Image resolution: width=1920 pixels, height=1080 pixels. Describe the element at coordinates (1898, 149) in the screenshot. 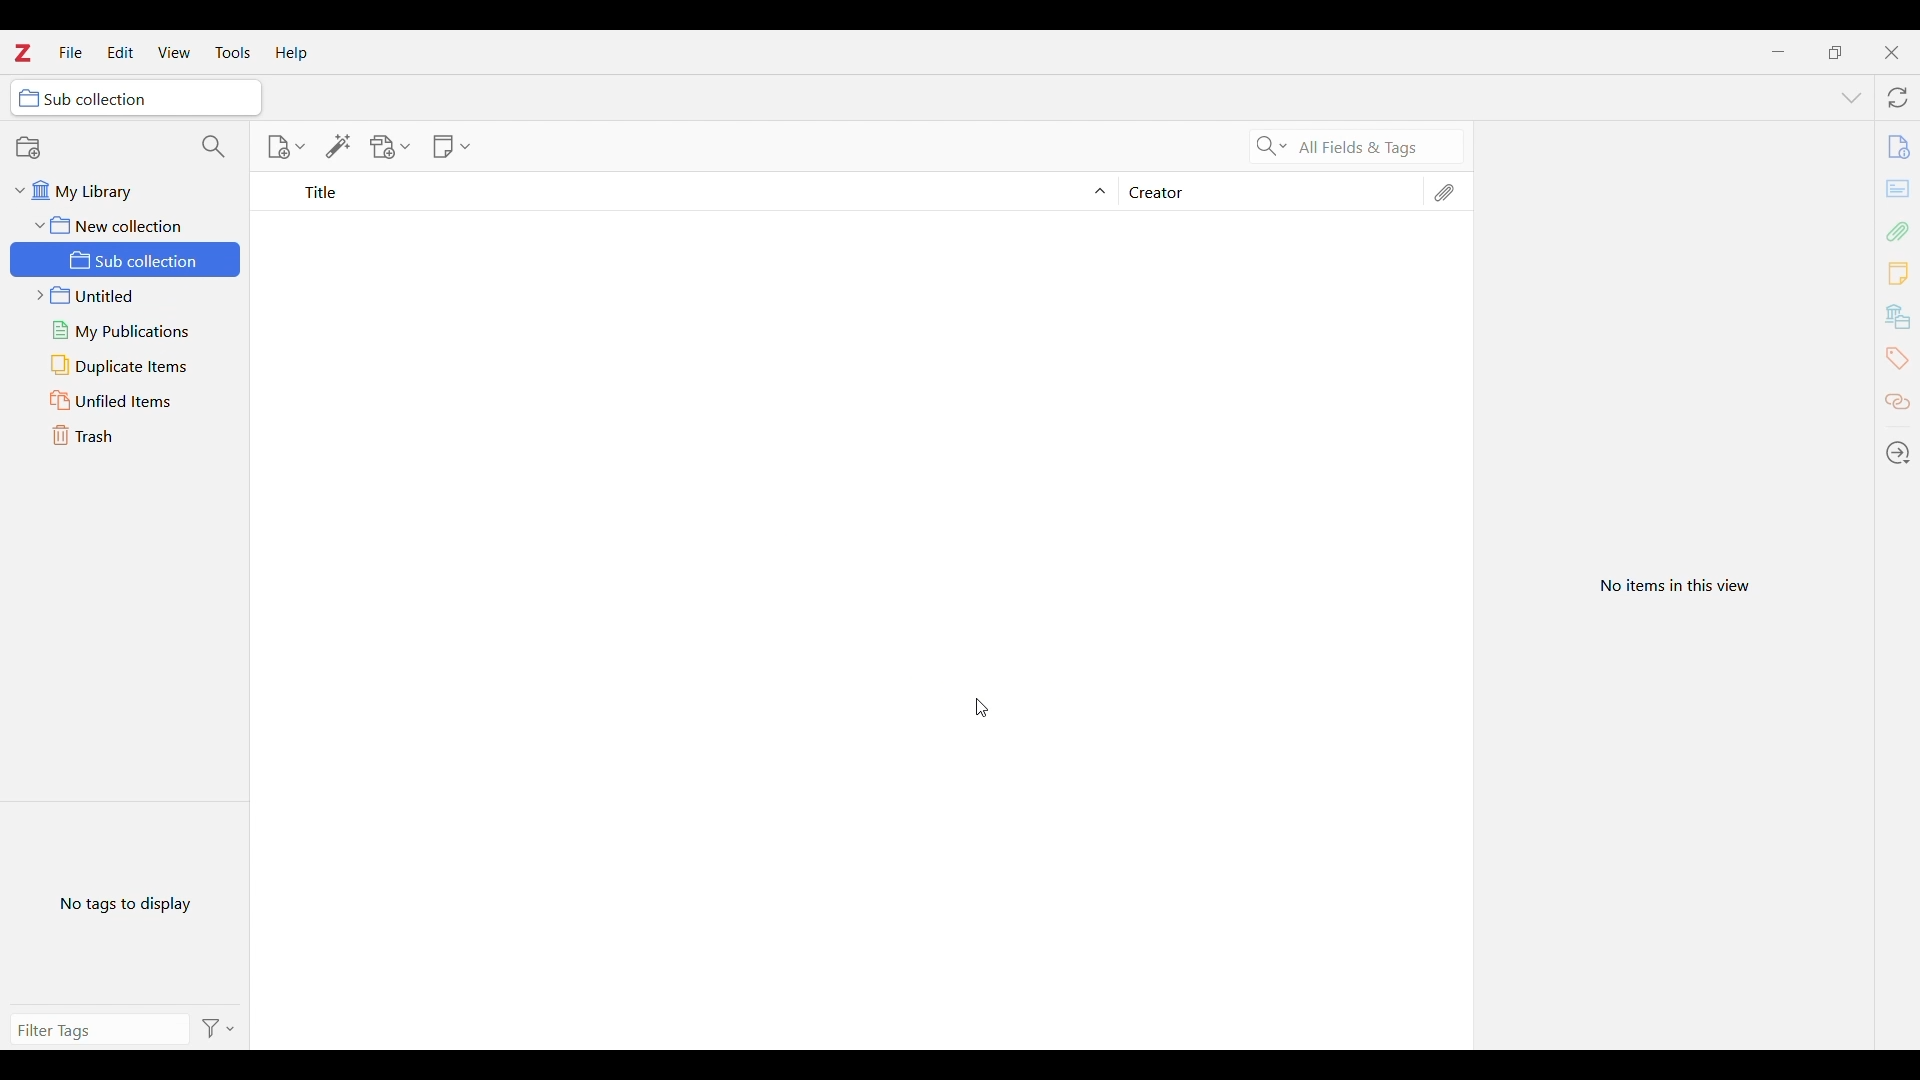

I see `file` at that location.